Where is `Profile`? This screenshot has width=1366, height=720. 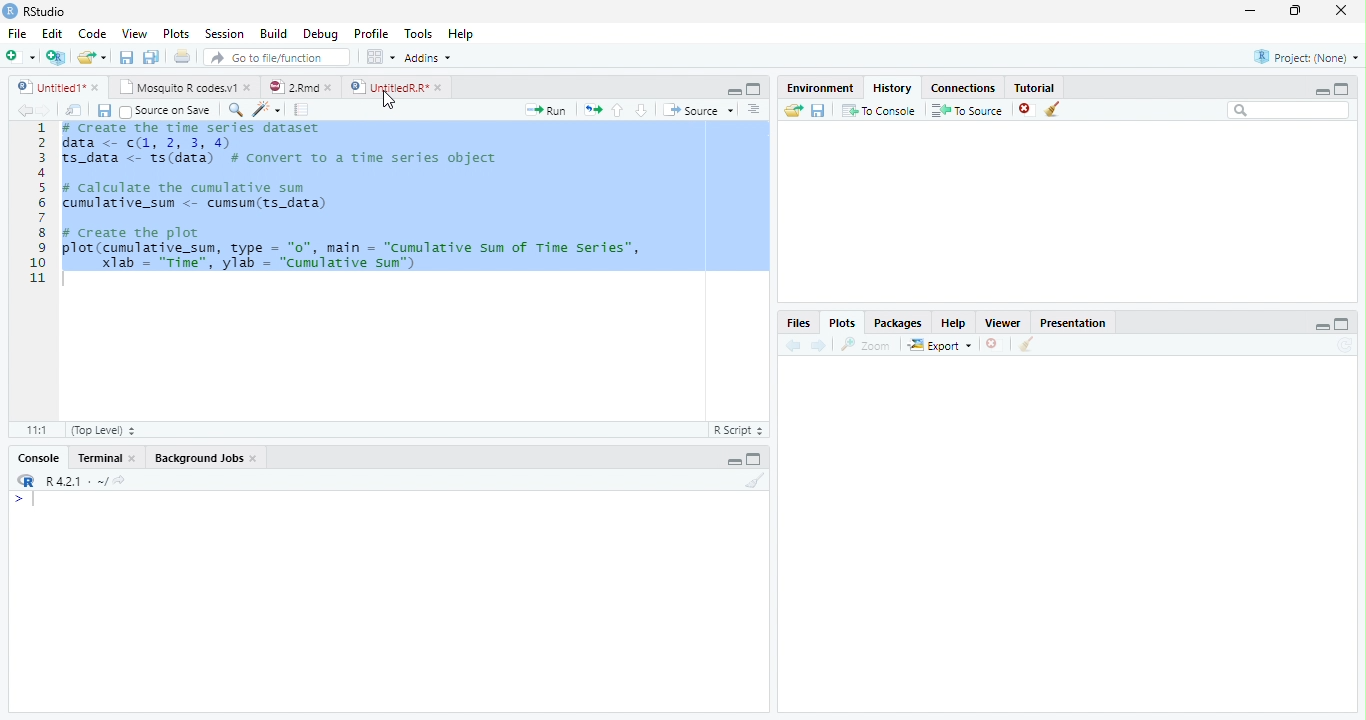 Profile is located at coordinates (372, 35).